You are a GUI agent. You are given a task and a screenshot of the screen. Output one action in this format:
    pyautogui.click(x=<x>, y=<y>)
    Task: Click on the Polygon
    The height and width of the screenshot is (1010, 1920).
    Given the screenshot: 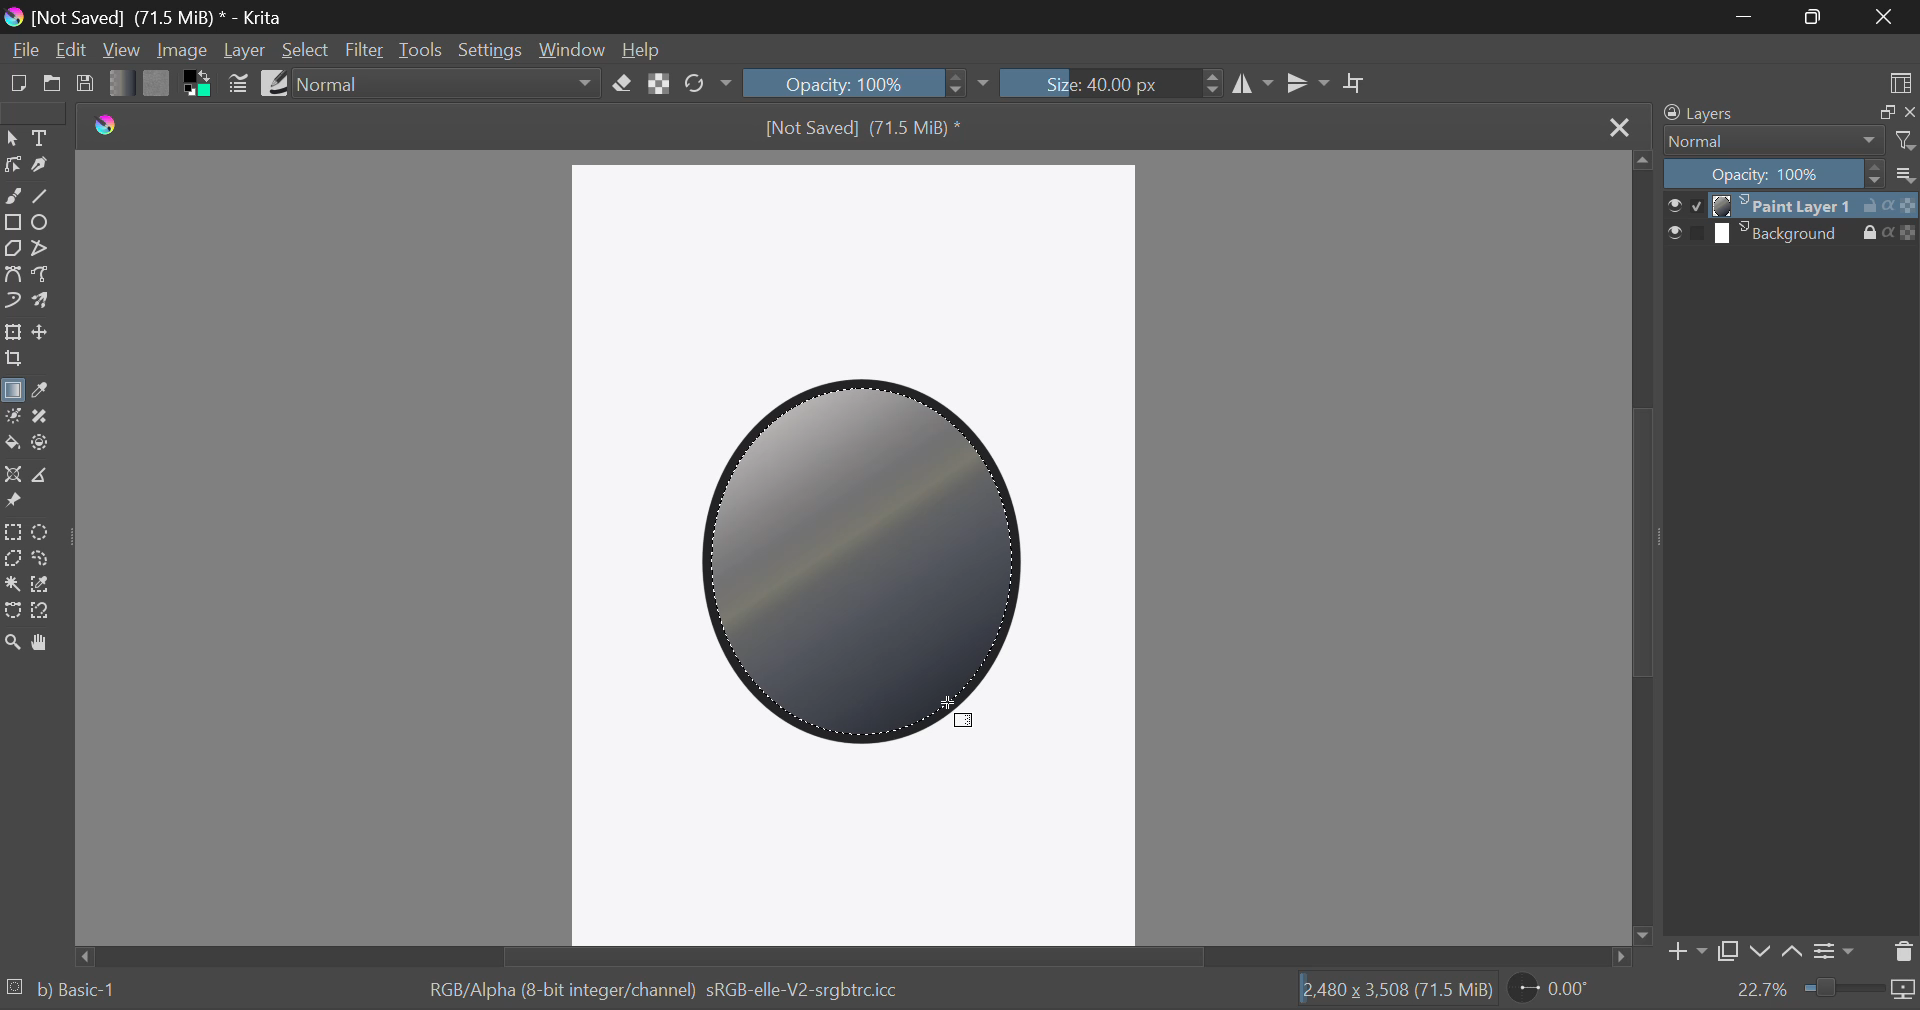 What is the action you would take?
    pyautogui.click(x=14, y=250)
    